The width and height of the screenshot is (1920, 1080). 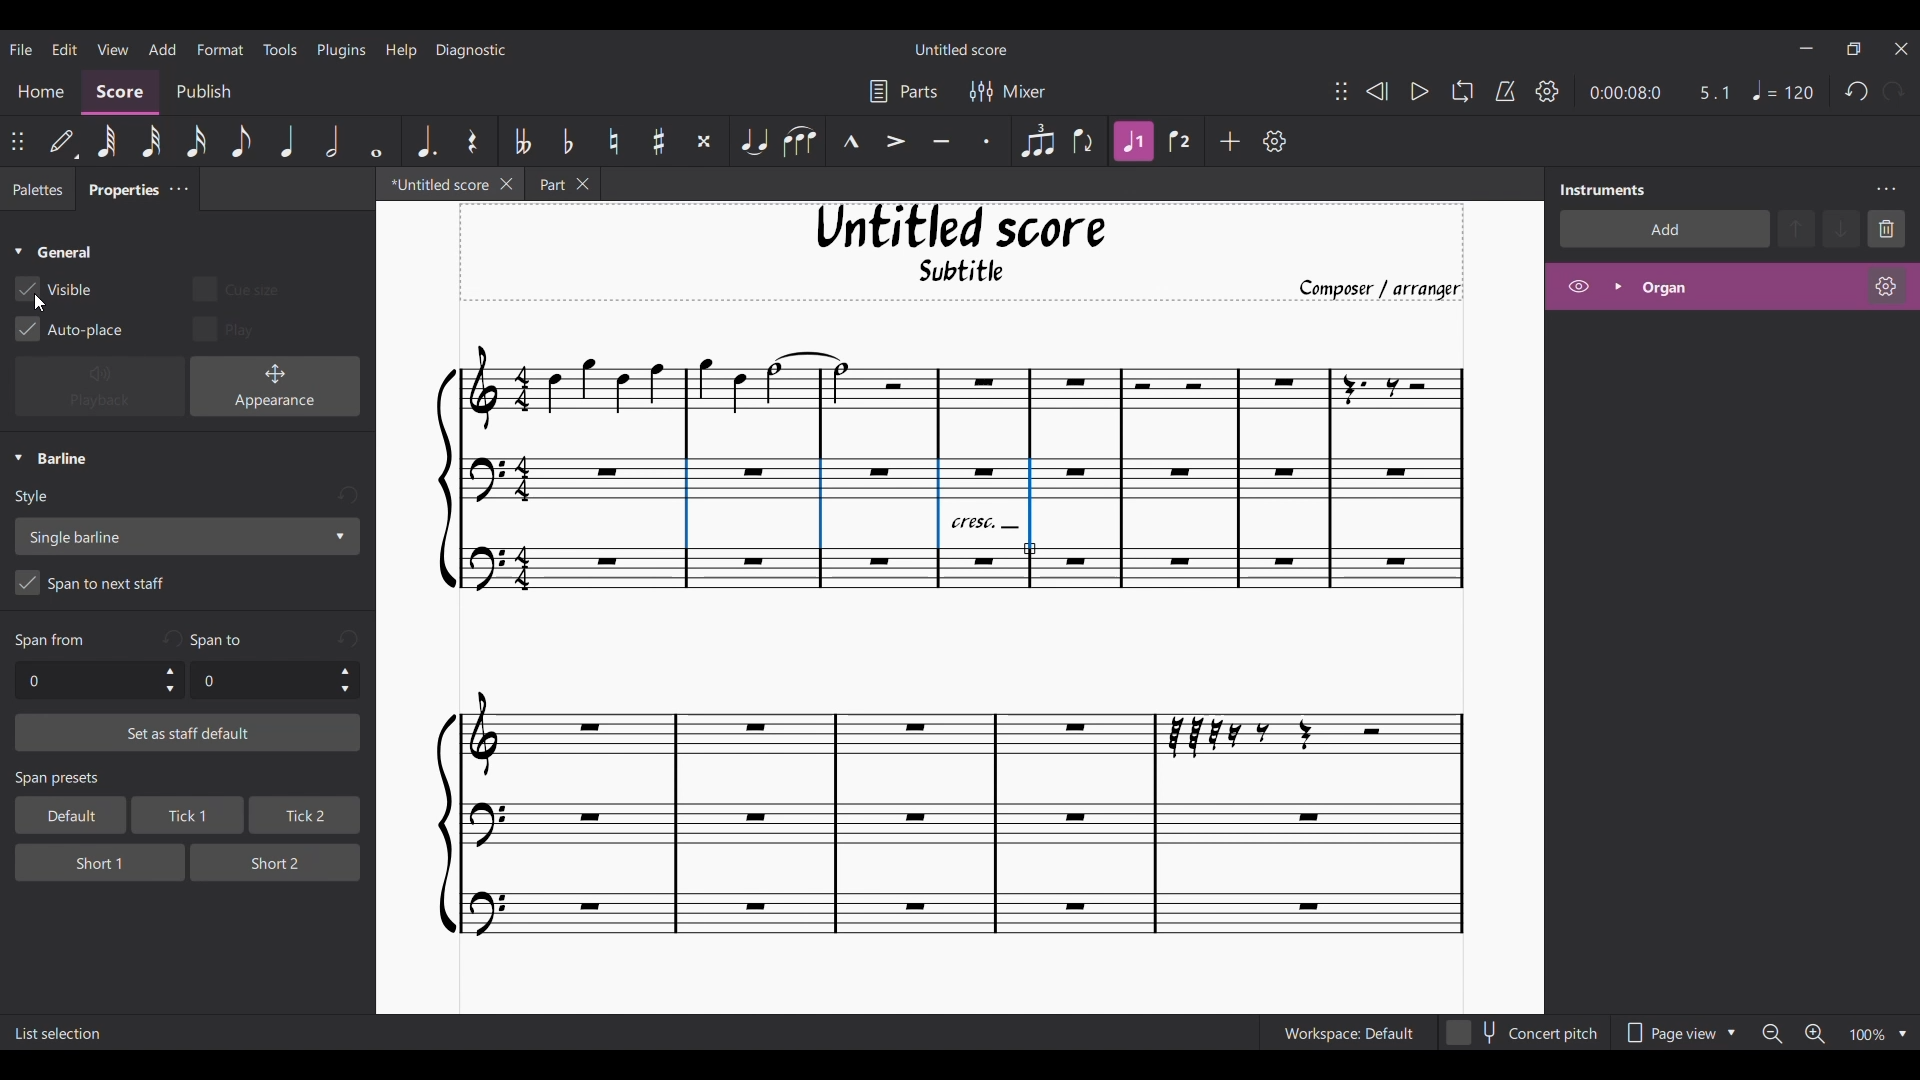 I want to click on Close/Undock Properties tab, so click(x=178, y=189).